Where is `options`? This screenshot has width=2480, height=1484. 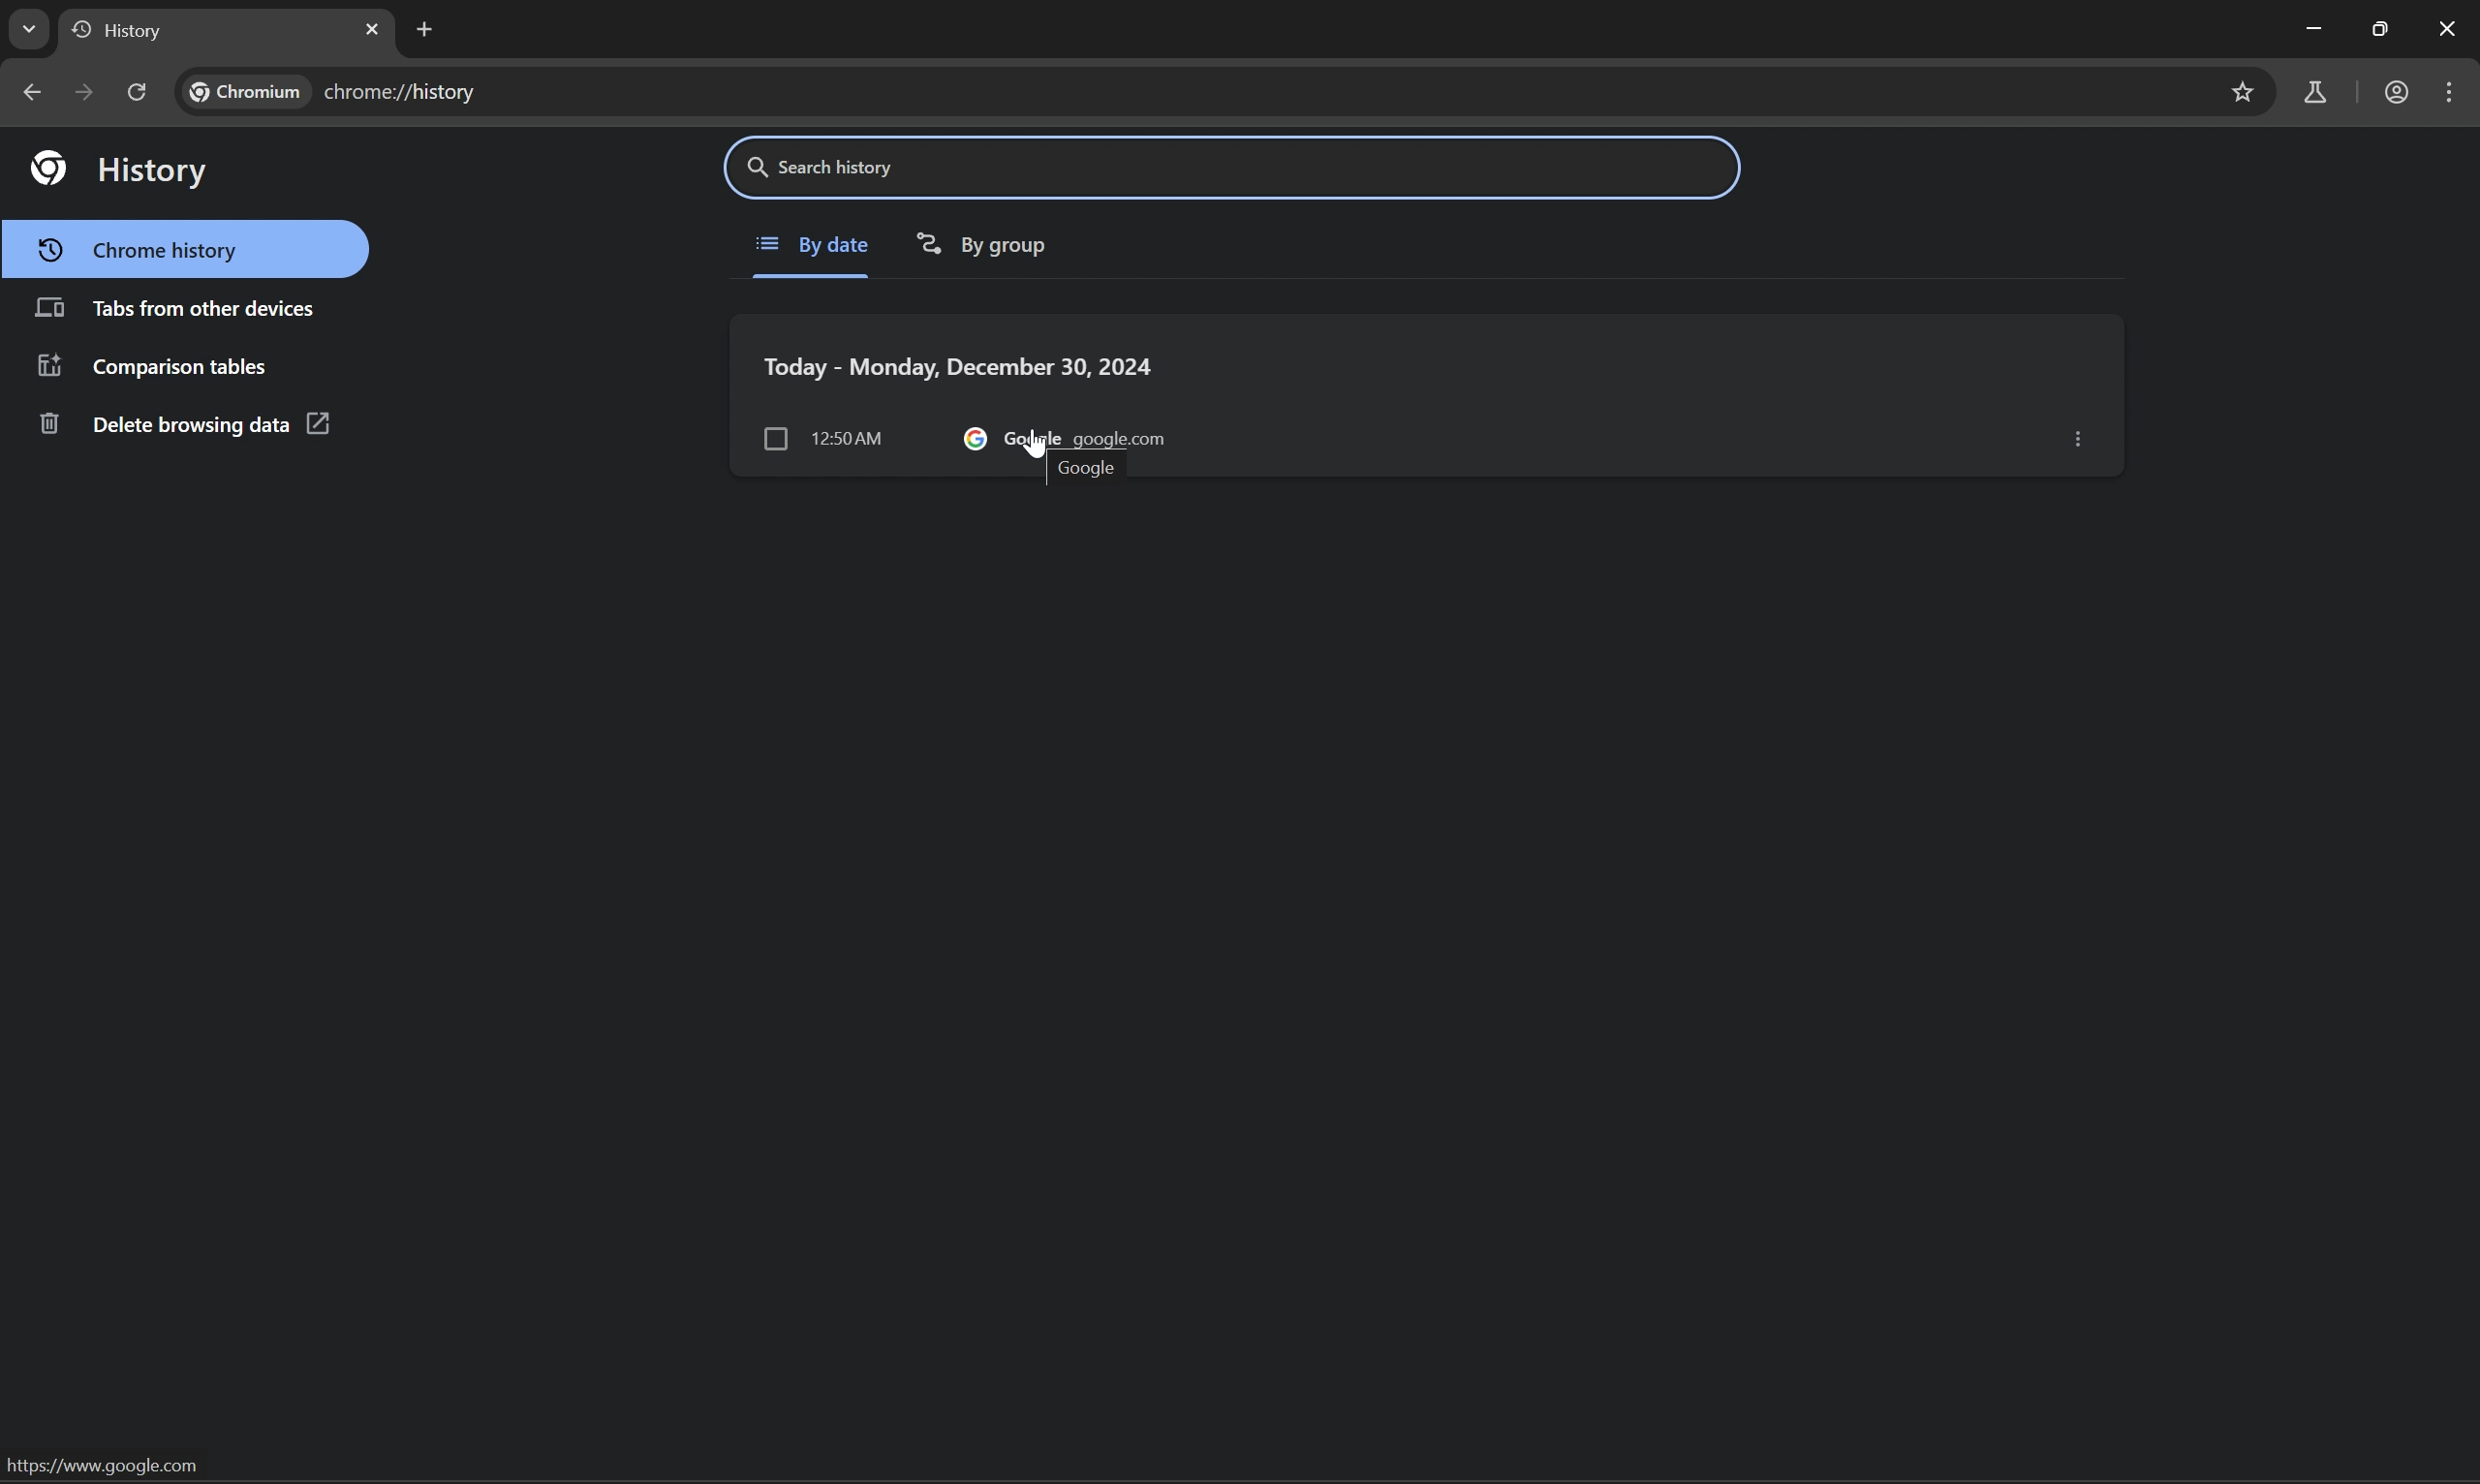 options is located at coordinates (2079, 440).